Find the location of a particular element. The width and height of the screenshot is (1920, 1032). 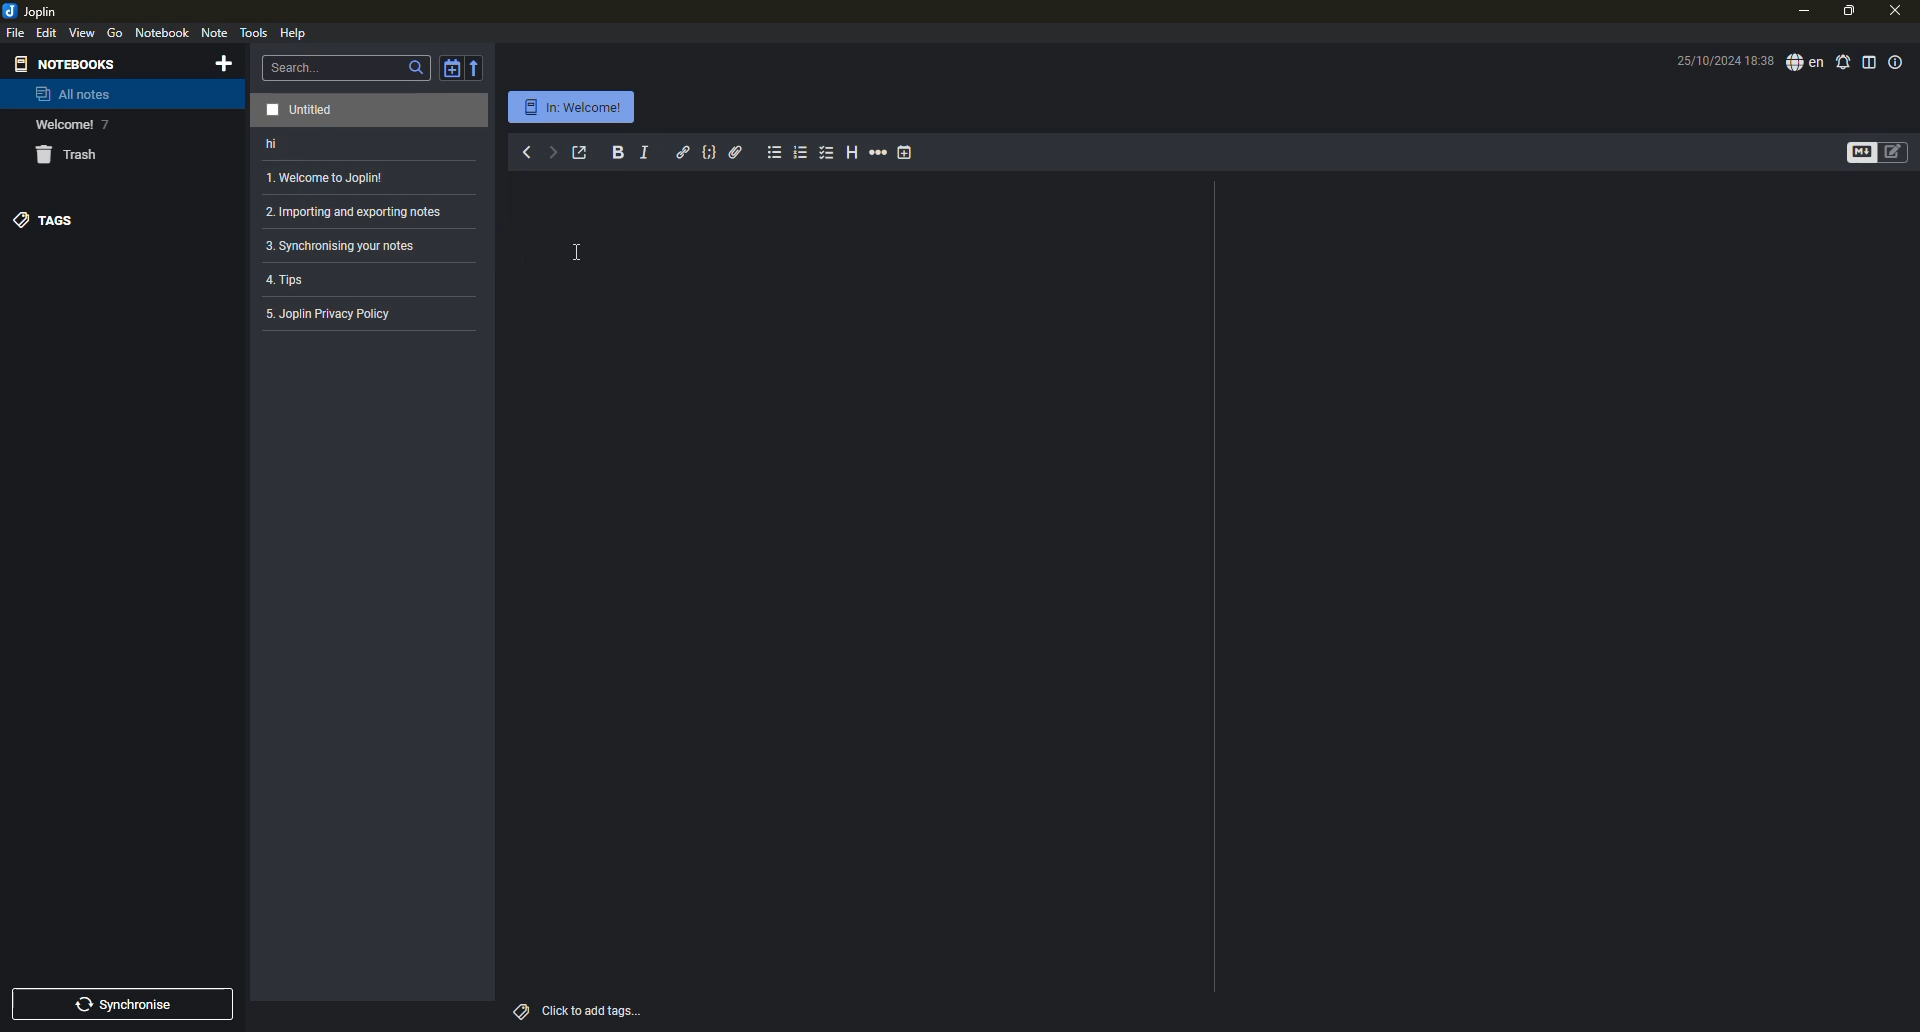

7 is located at coordinates (105, 125).